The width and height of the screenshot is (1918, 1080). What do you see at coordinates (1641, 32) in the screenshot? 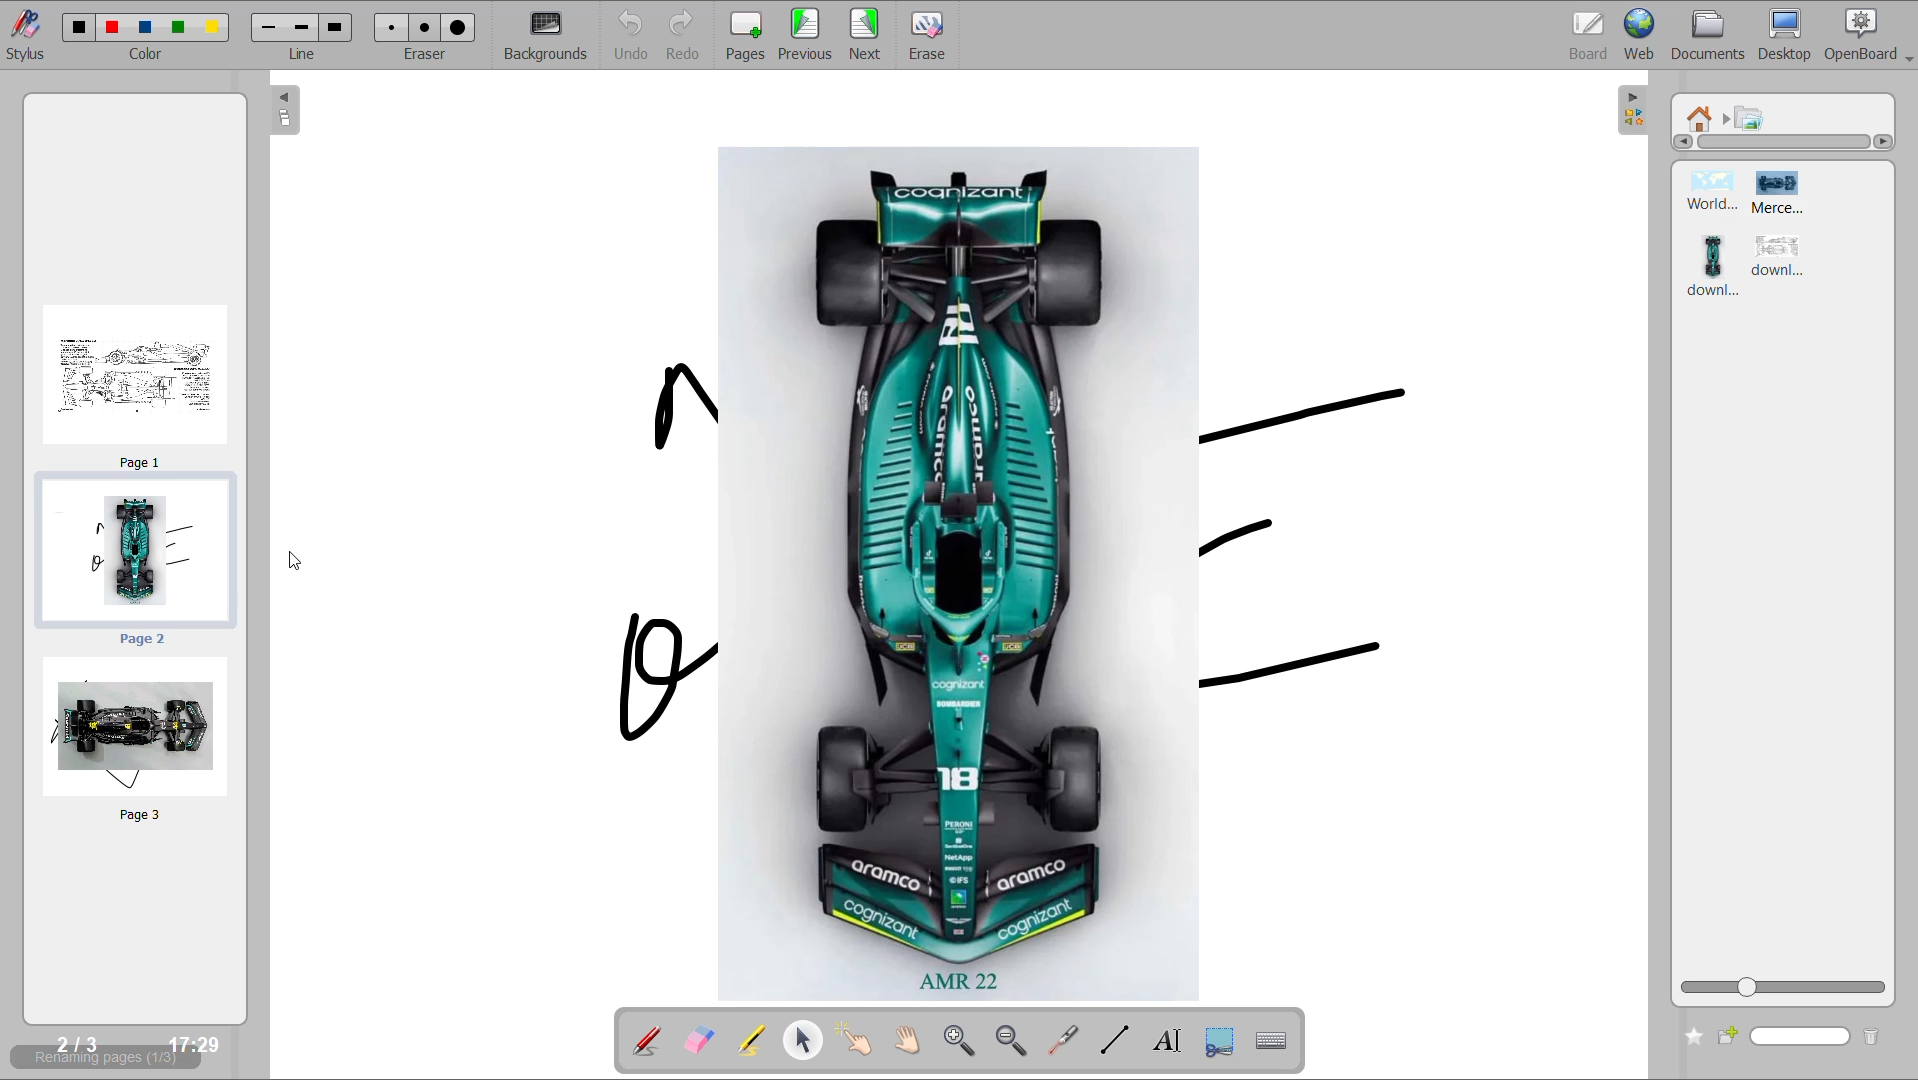
I see `web` at bounding box center [1641, 32].